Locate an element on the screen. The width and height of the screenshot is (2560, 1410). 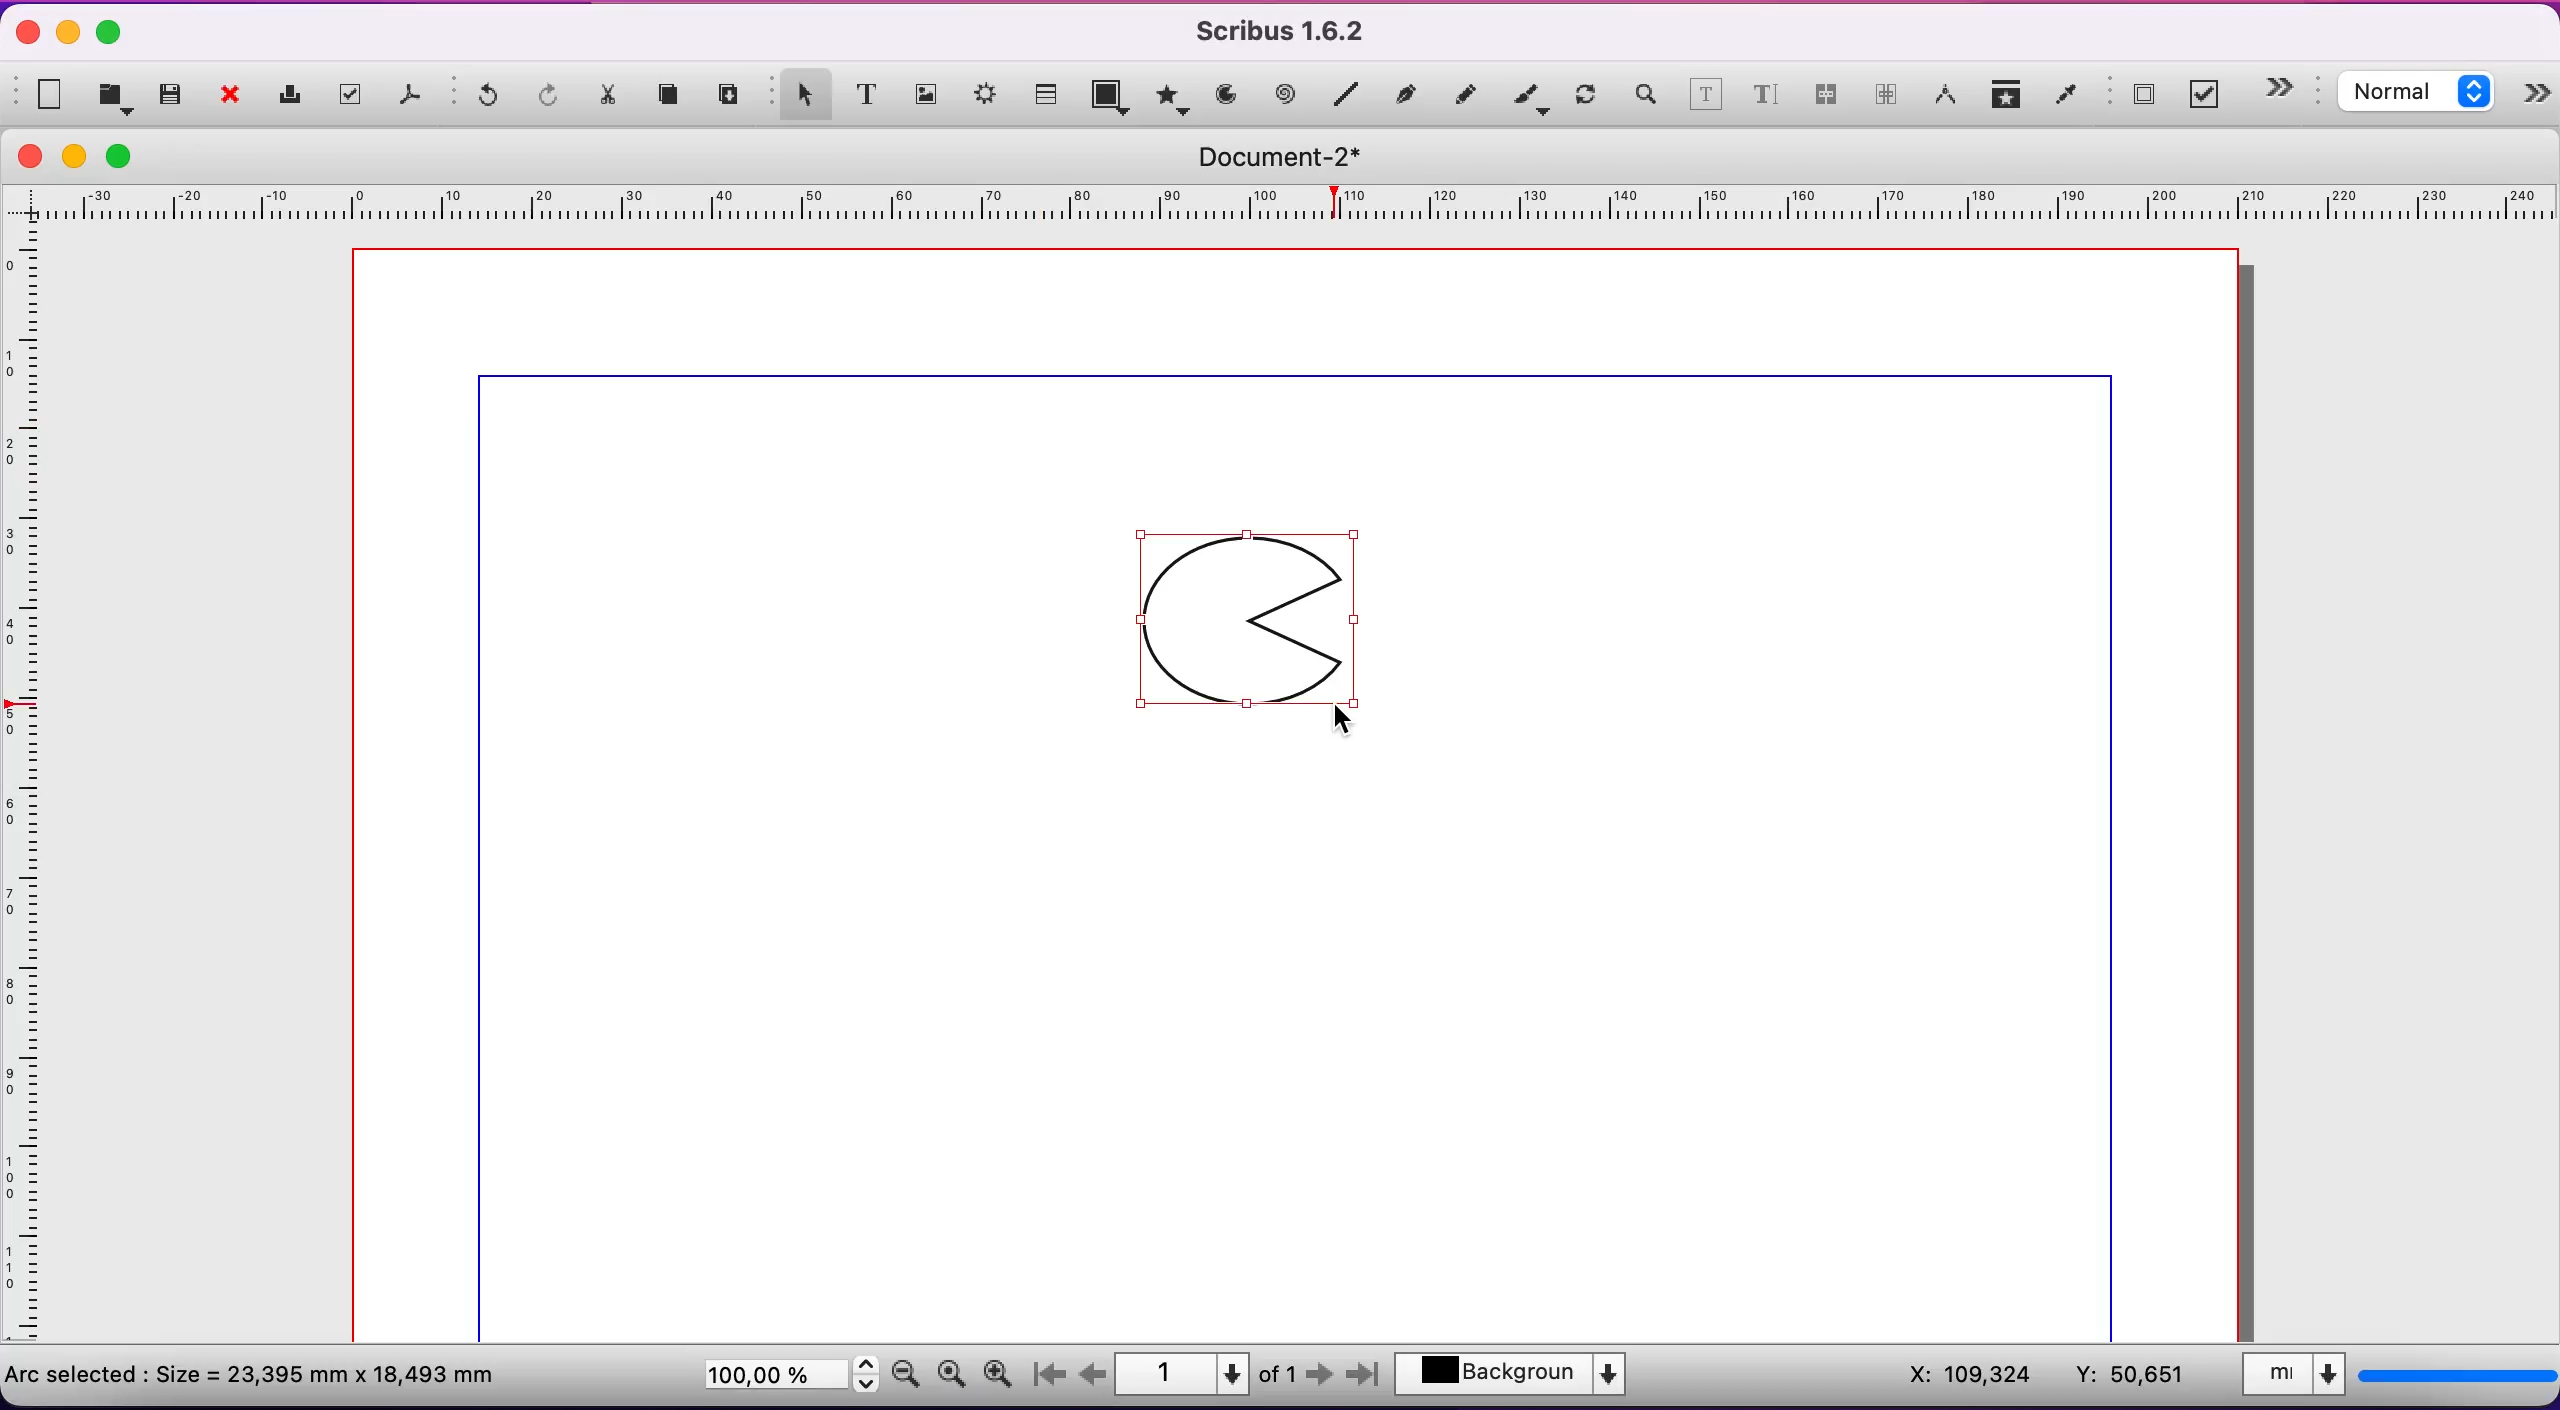
scribus is located at coordinates (1291, 31).